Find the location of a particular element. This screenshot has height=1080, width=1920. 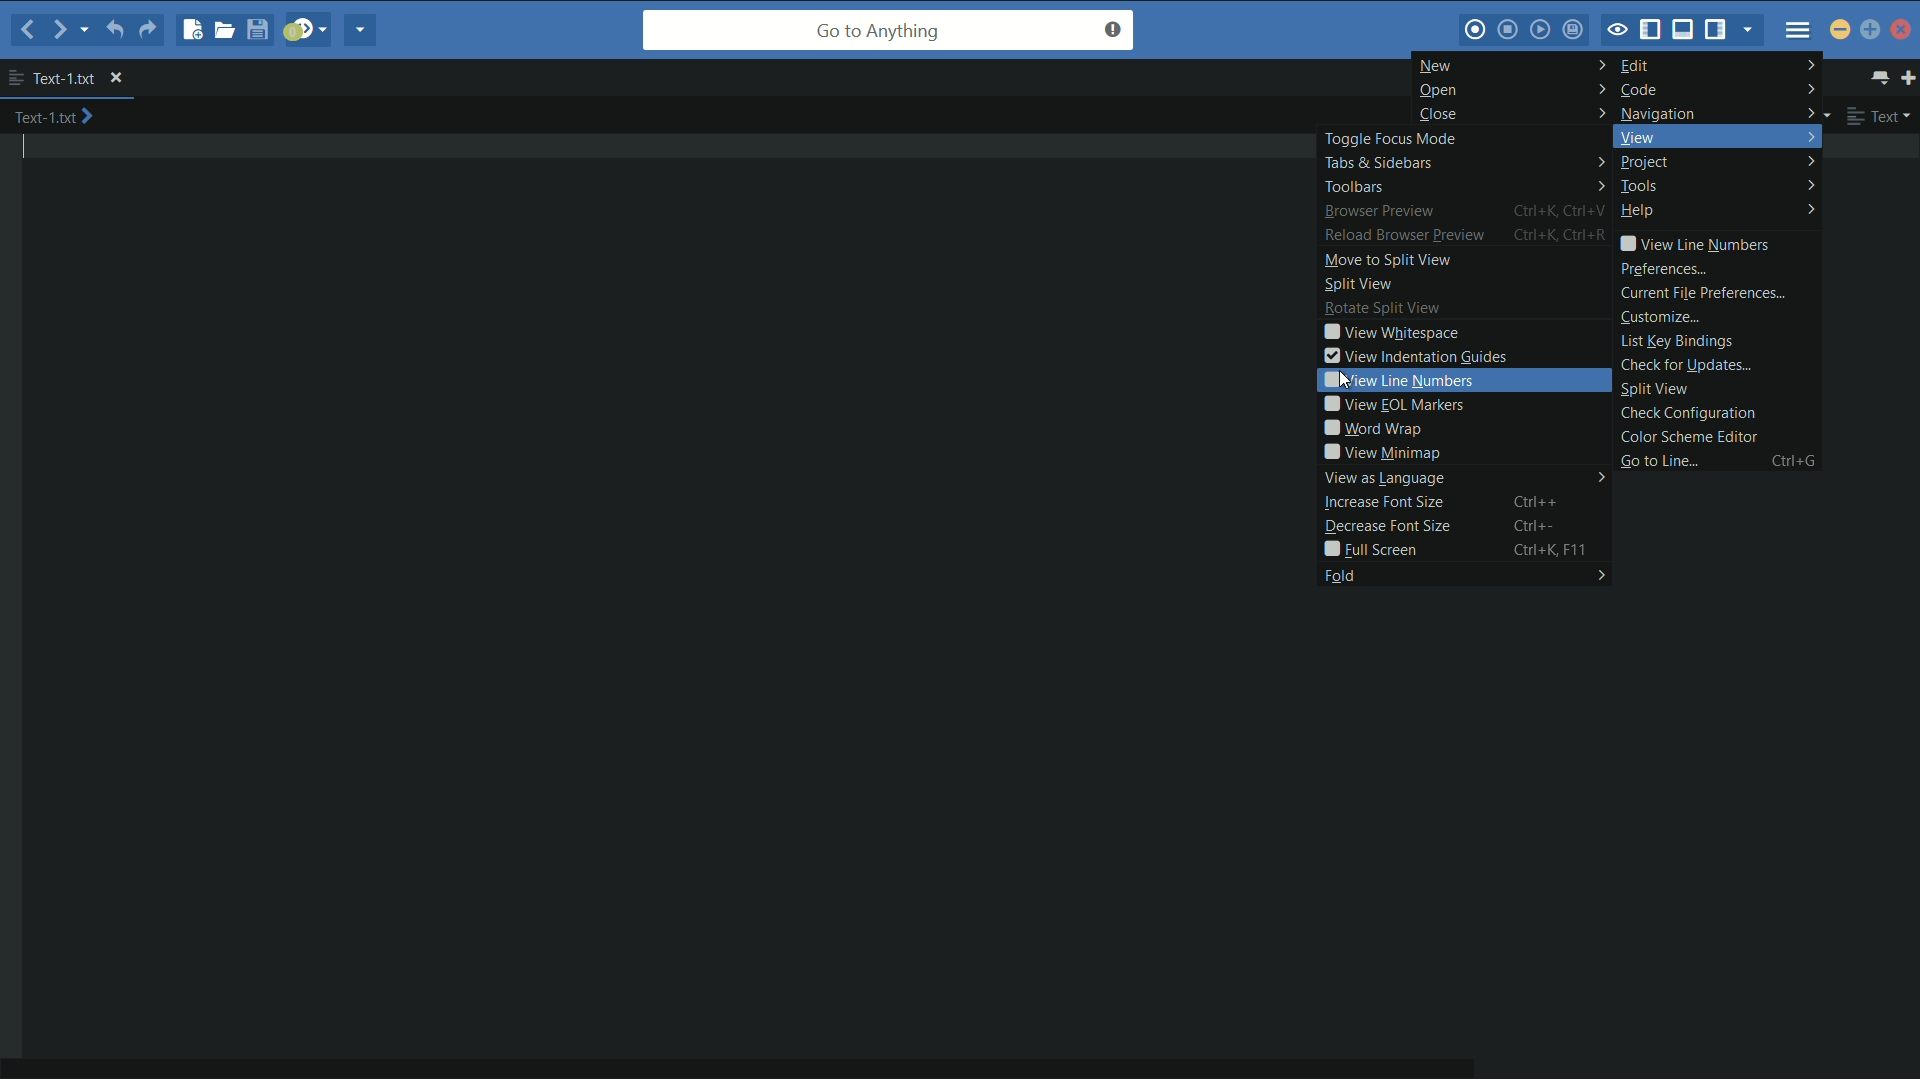

view as language is located at coordinates (1460, 479).